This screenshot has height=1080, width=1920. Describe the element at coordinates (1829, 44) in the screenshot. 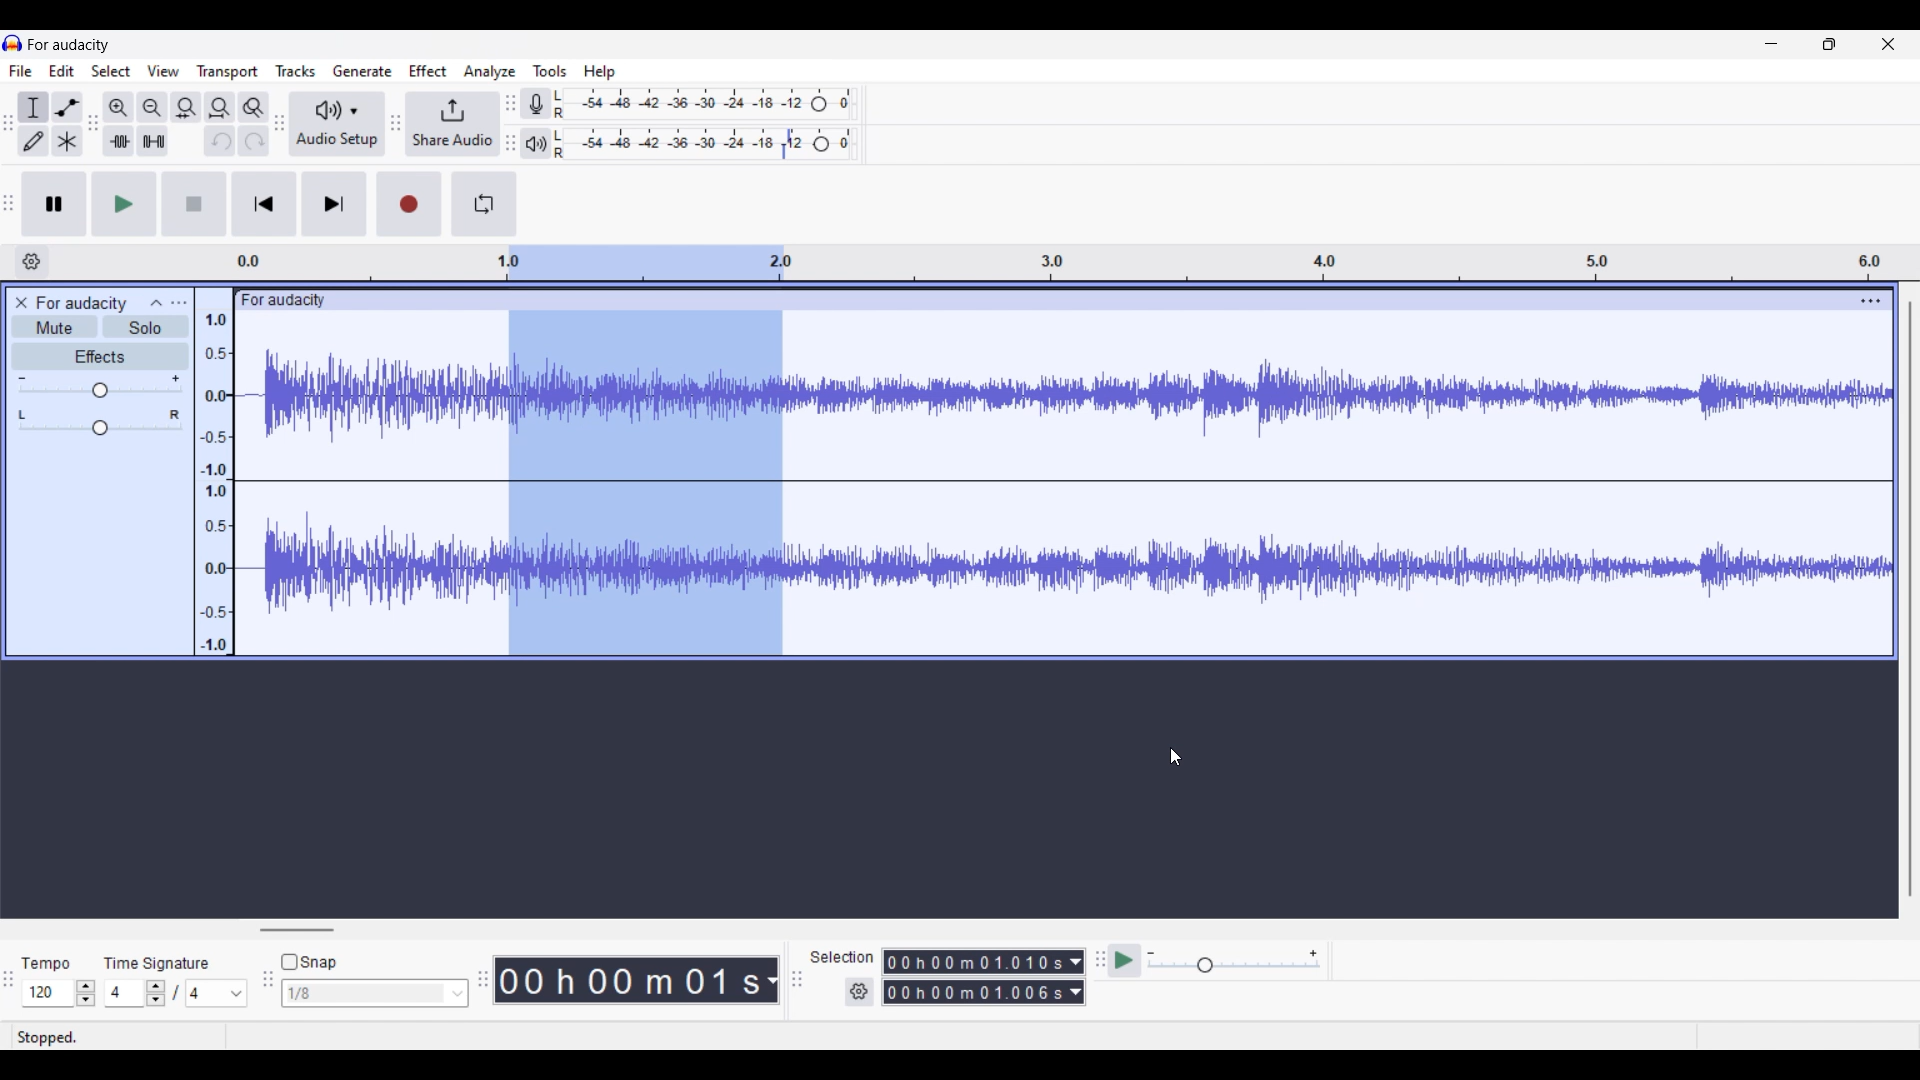

I see `Show in smaller tab` at that location.